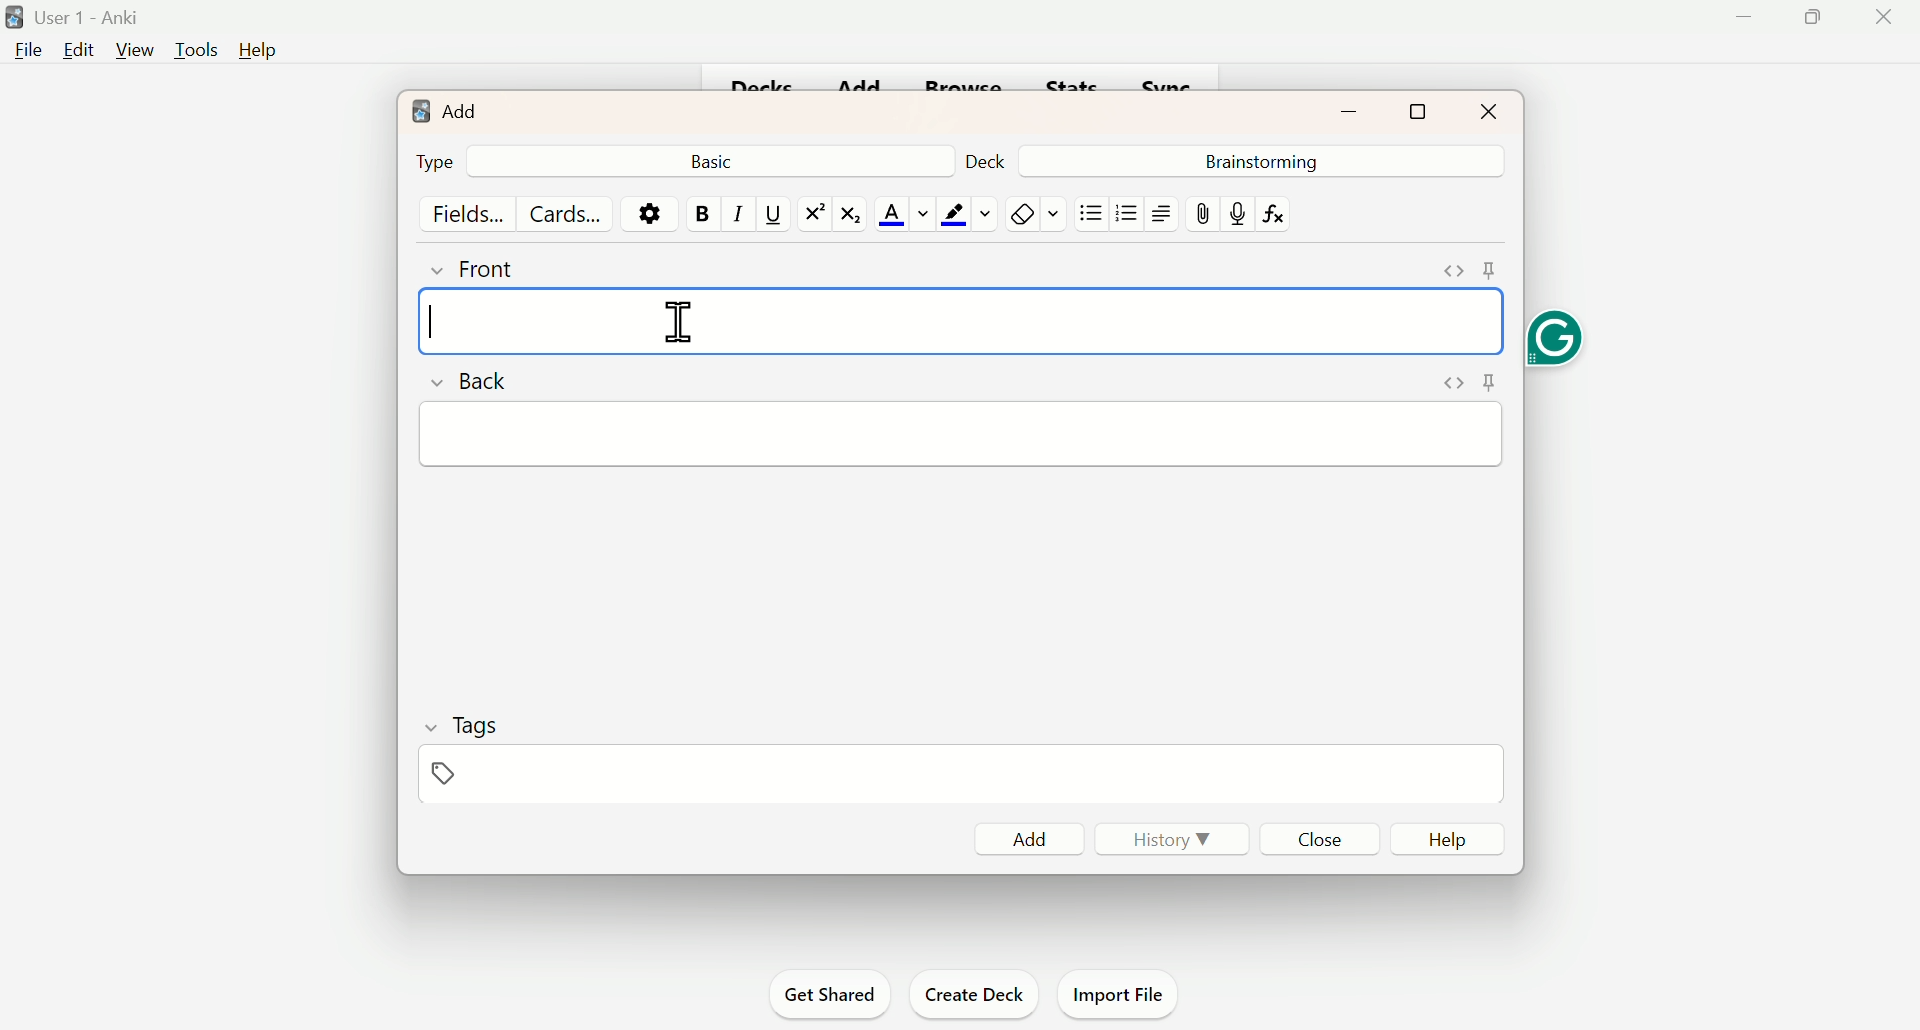  What do you see at coordinates (30, 49) in the screenshot?
I see `` at bounding box center [30, 49].